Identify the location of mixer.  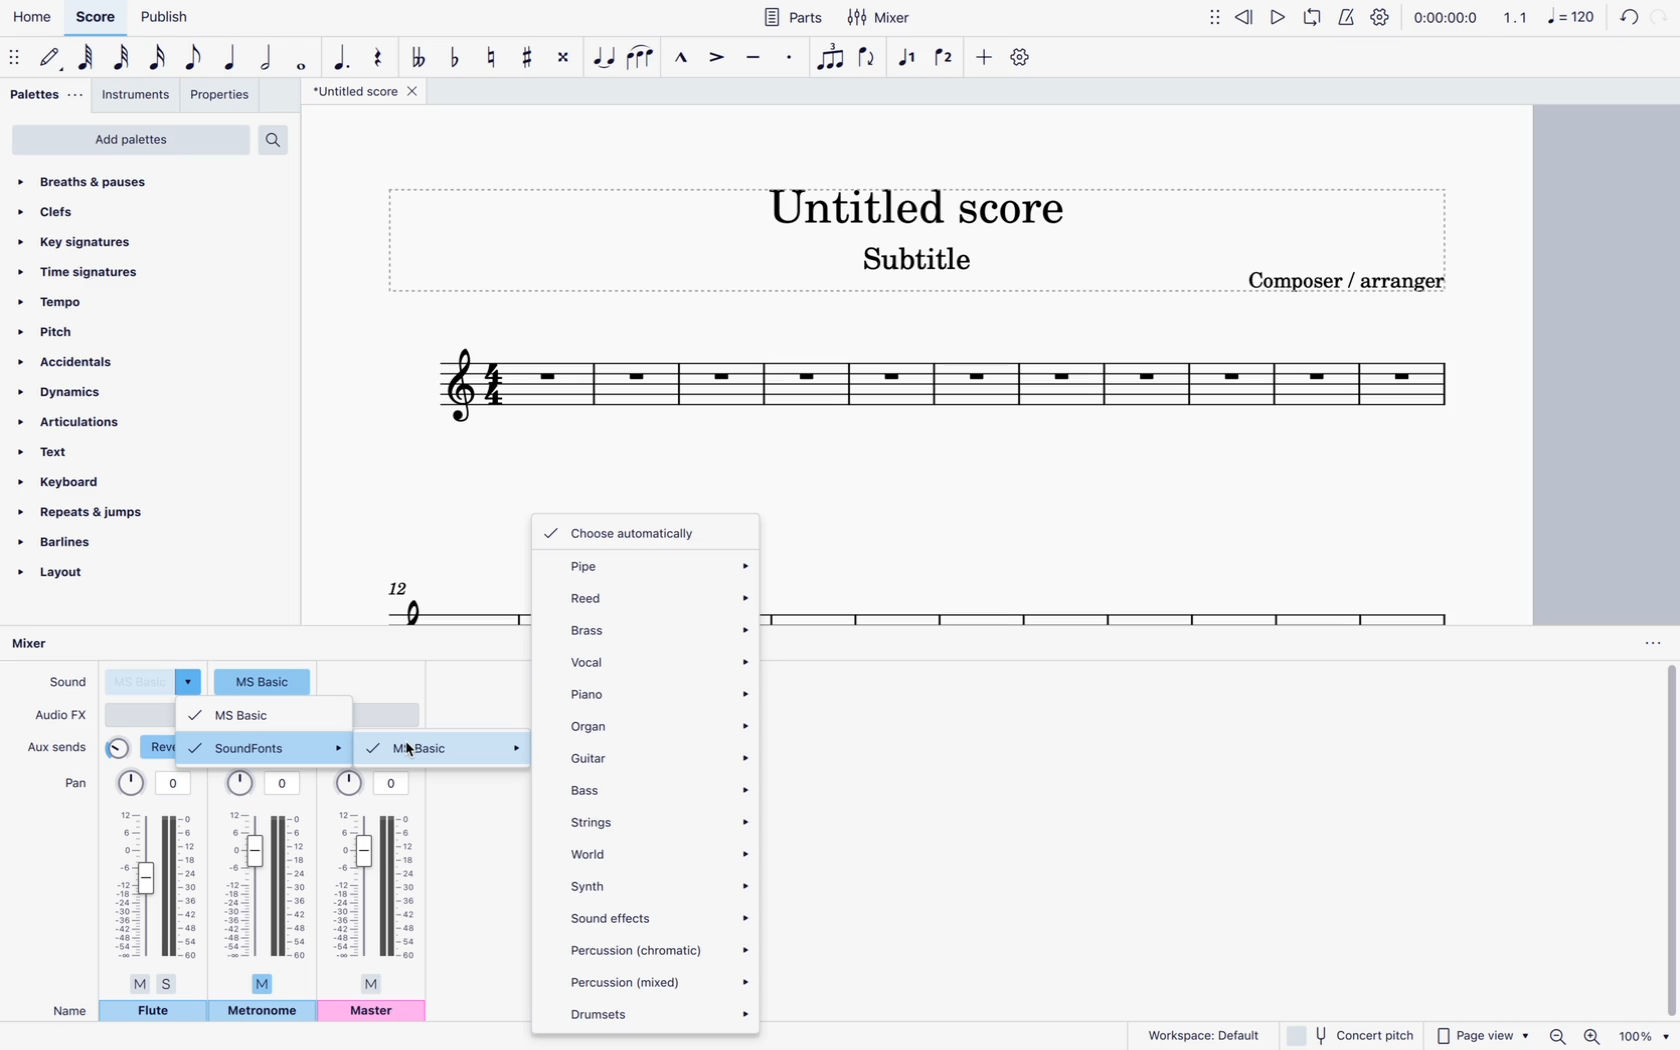
(884, 17).